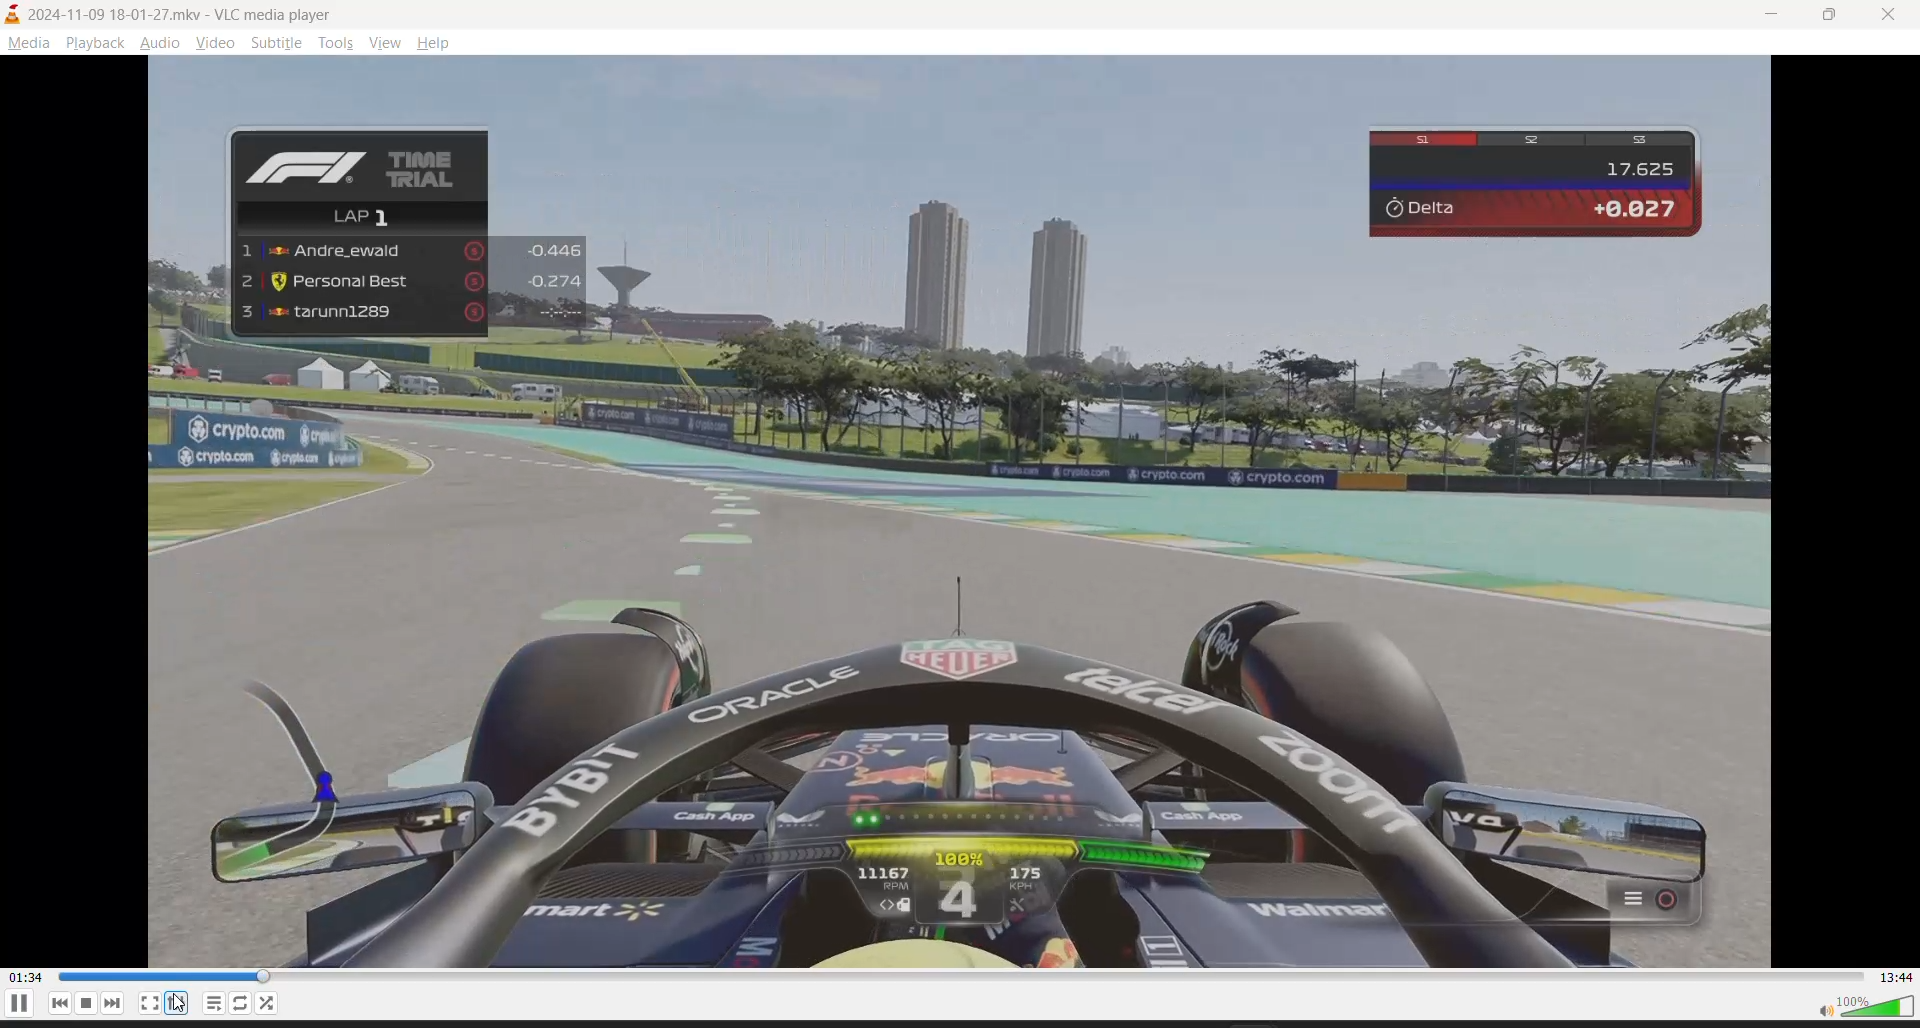 The image size is (1920, 1028). What do you see at coordinates (437, 42) in the screenshot?
I see `help` at bounding box center [437, 42].